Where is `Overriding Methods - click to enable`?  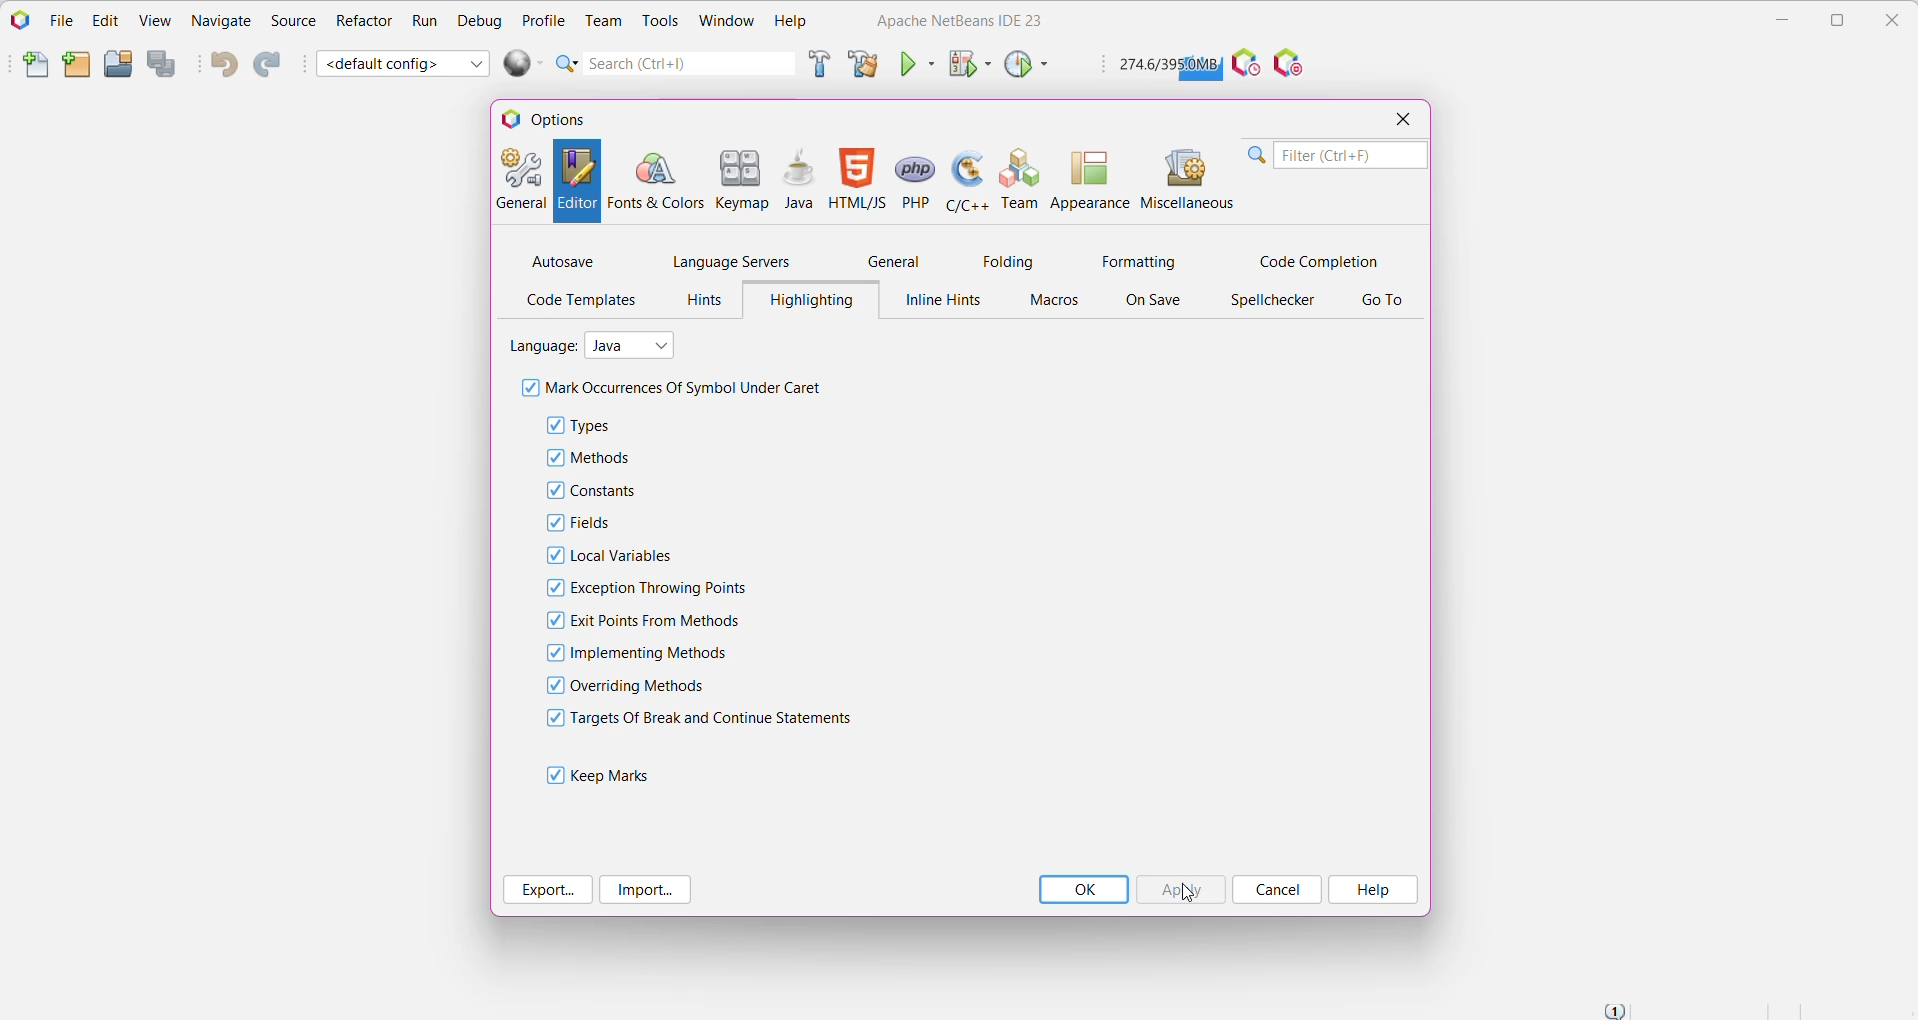
Overriding Methods - click to enable is located at coordinates (646, 687).